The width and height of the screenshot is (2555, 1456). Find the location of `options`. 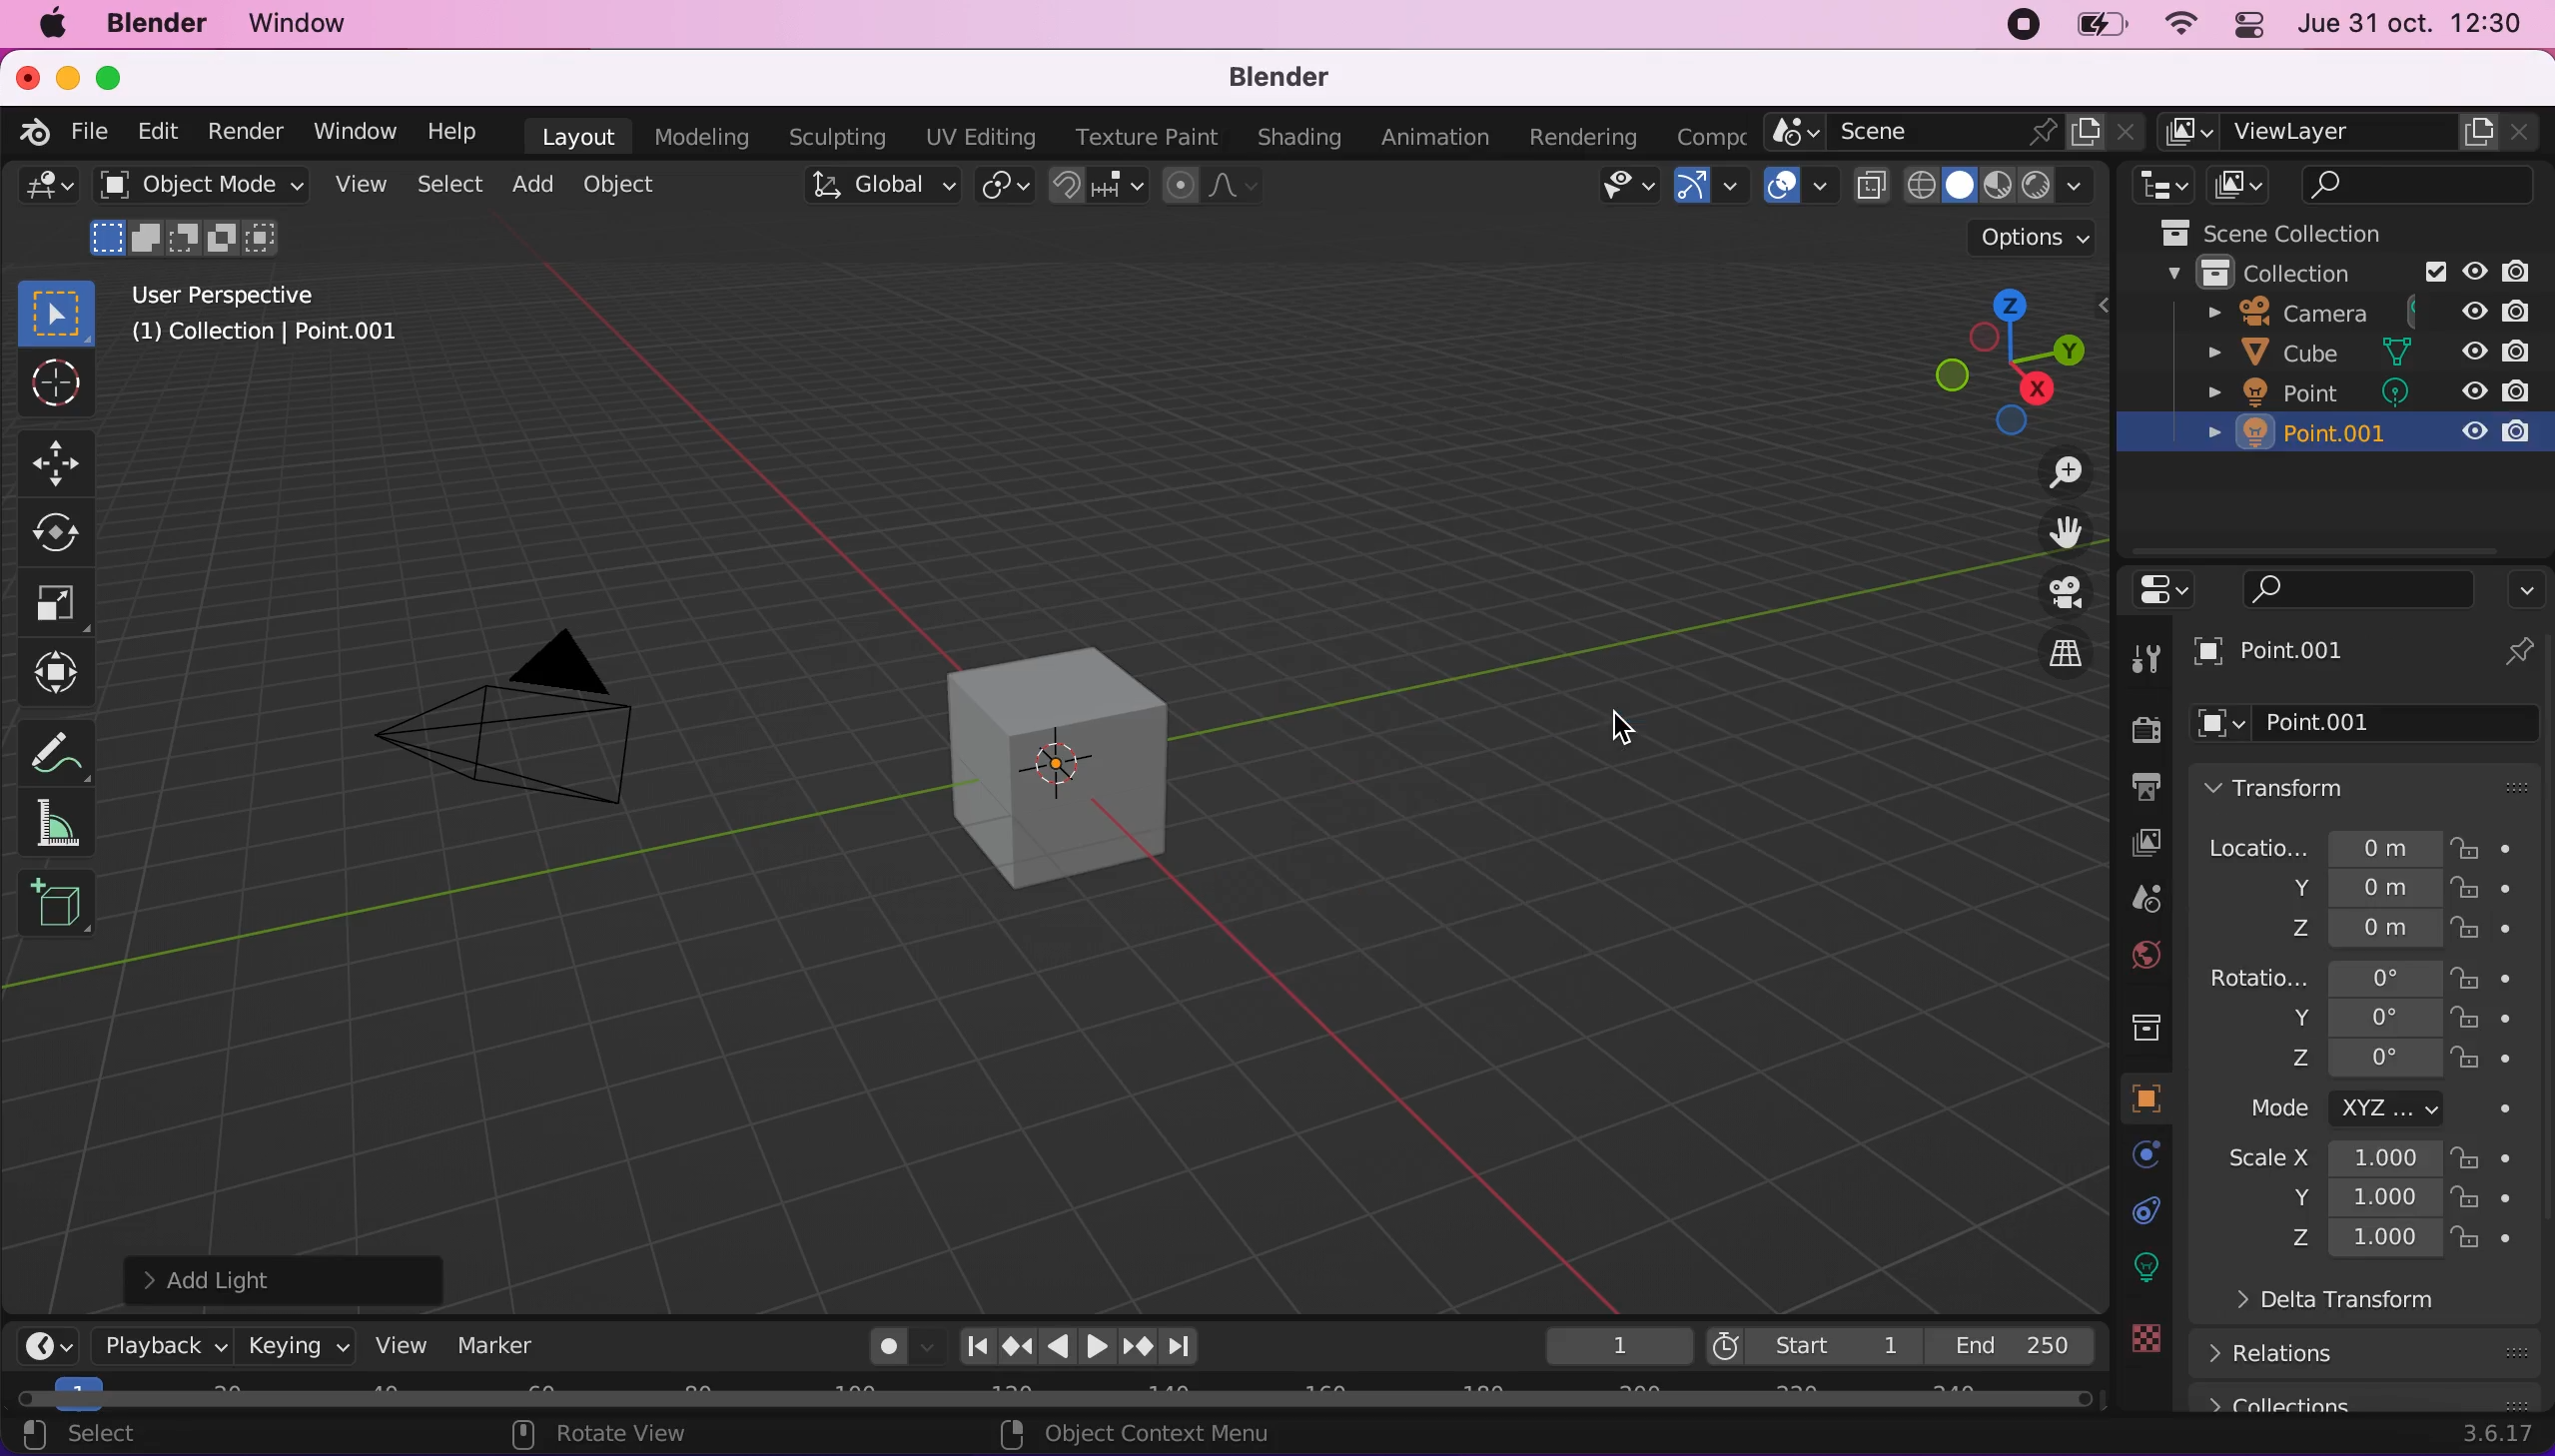

options is located at coordinates (2033, 240).